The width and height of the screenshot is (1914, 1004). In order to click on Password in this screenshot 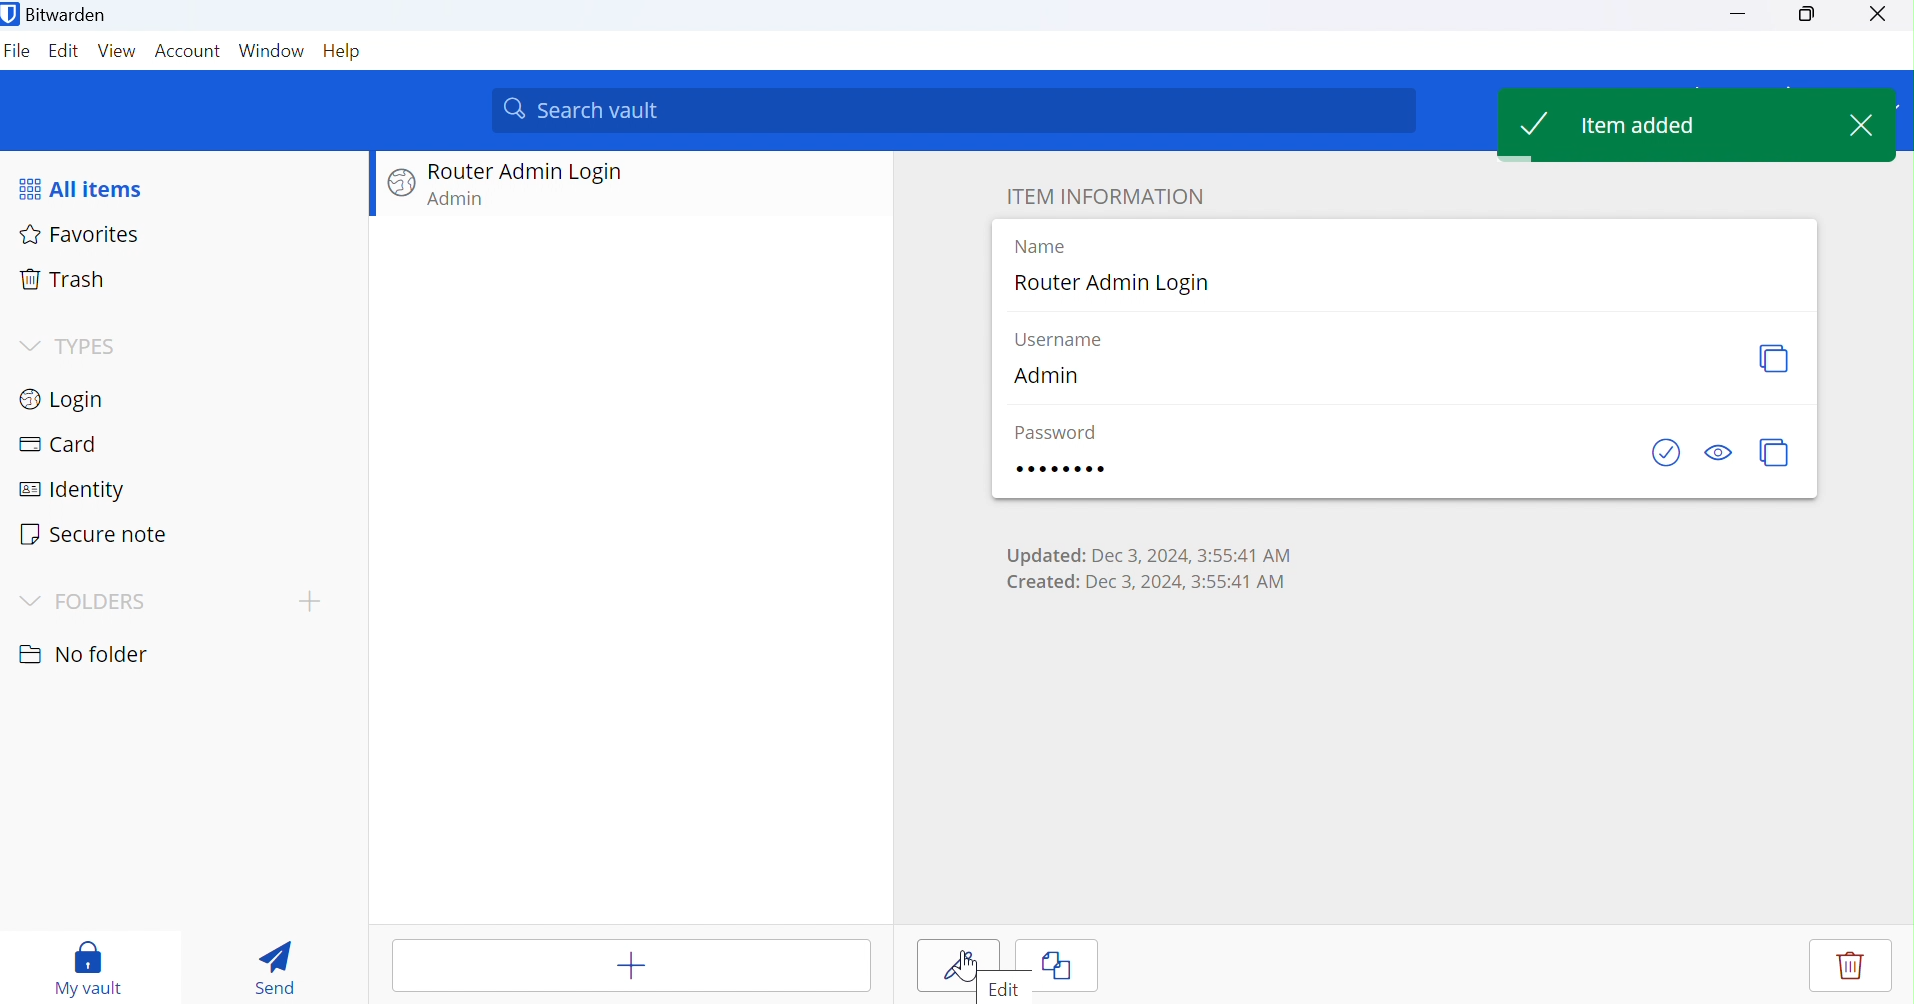, I will do `click(1053, 429)`.